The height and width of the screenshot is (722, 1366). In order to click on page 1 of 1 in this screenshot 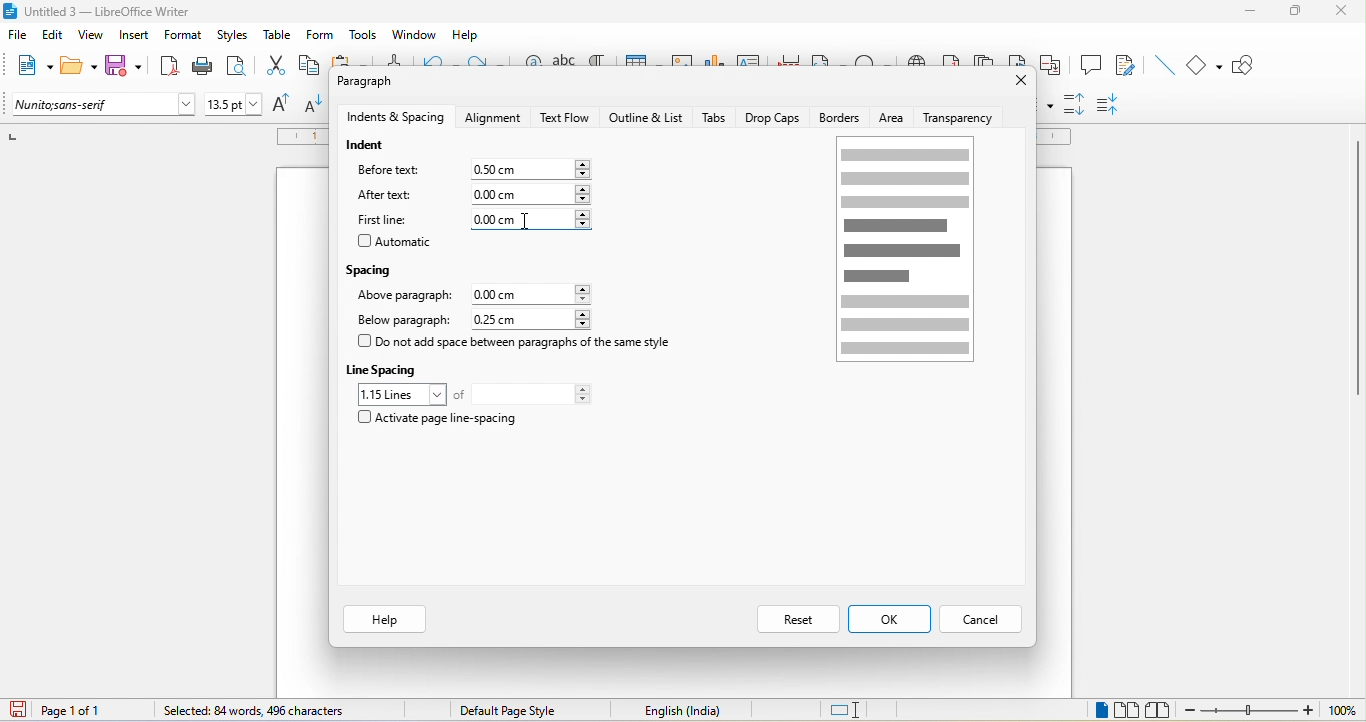, I will do `click(87, 710)`.